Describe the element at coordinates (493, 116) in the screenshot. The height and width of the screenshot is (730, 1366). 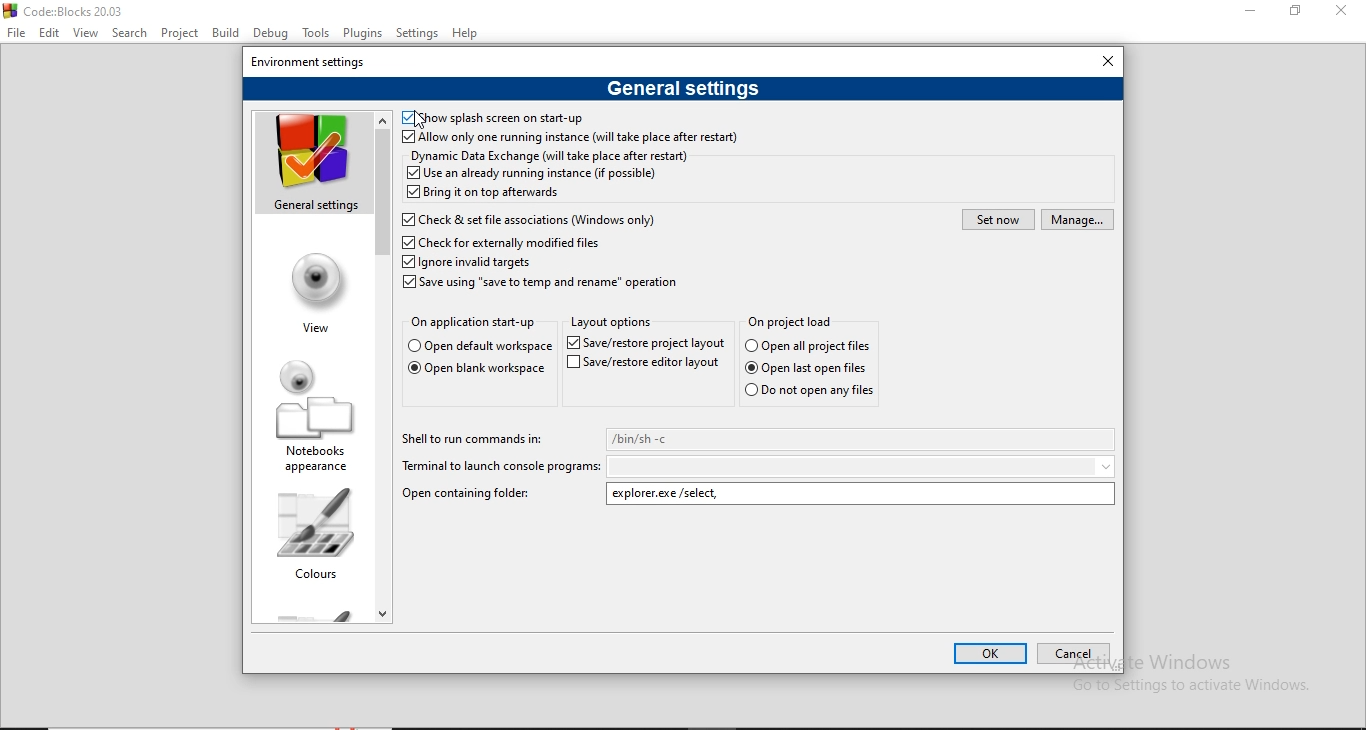
I see `Show splash screen on start-up` at that location.